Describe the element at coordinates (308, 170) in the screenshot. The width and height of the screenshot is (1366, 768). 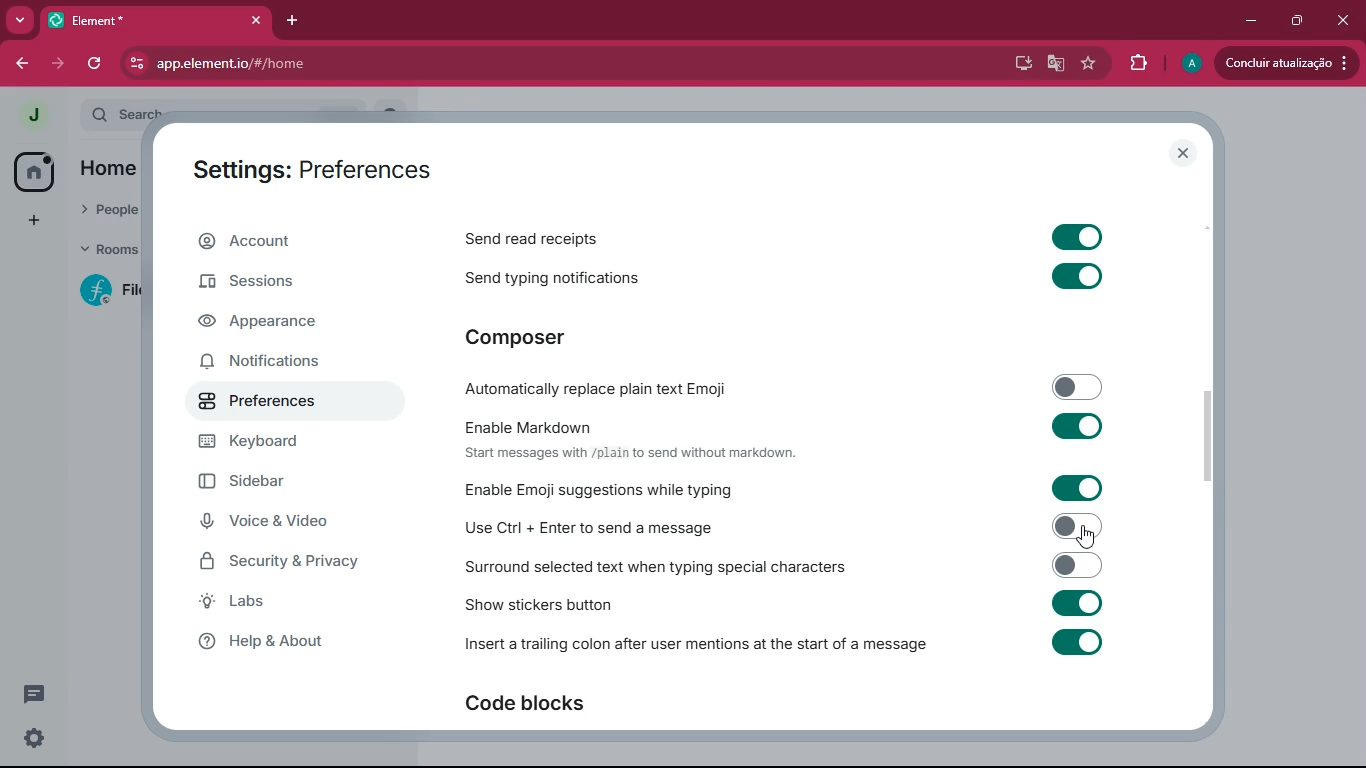
I see `Settings: Preferences` at that location.